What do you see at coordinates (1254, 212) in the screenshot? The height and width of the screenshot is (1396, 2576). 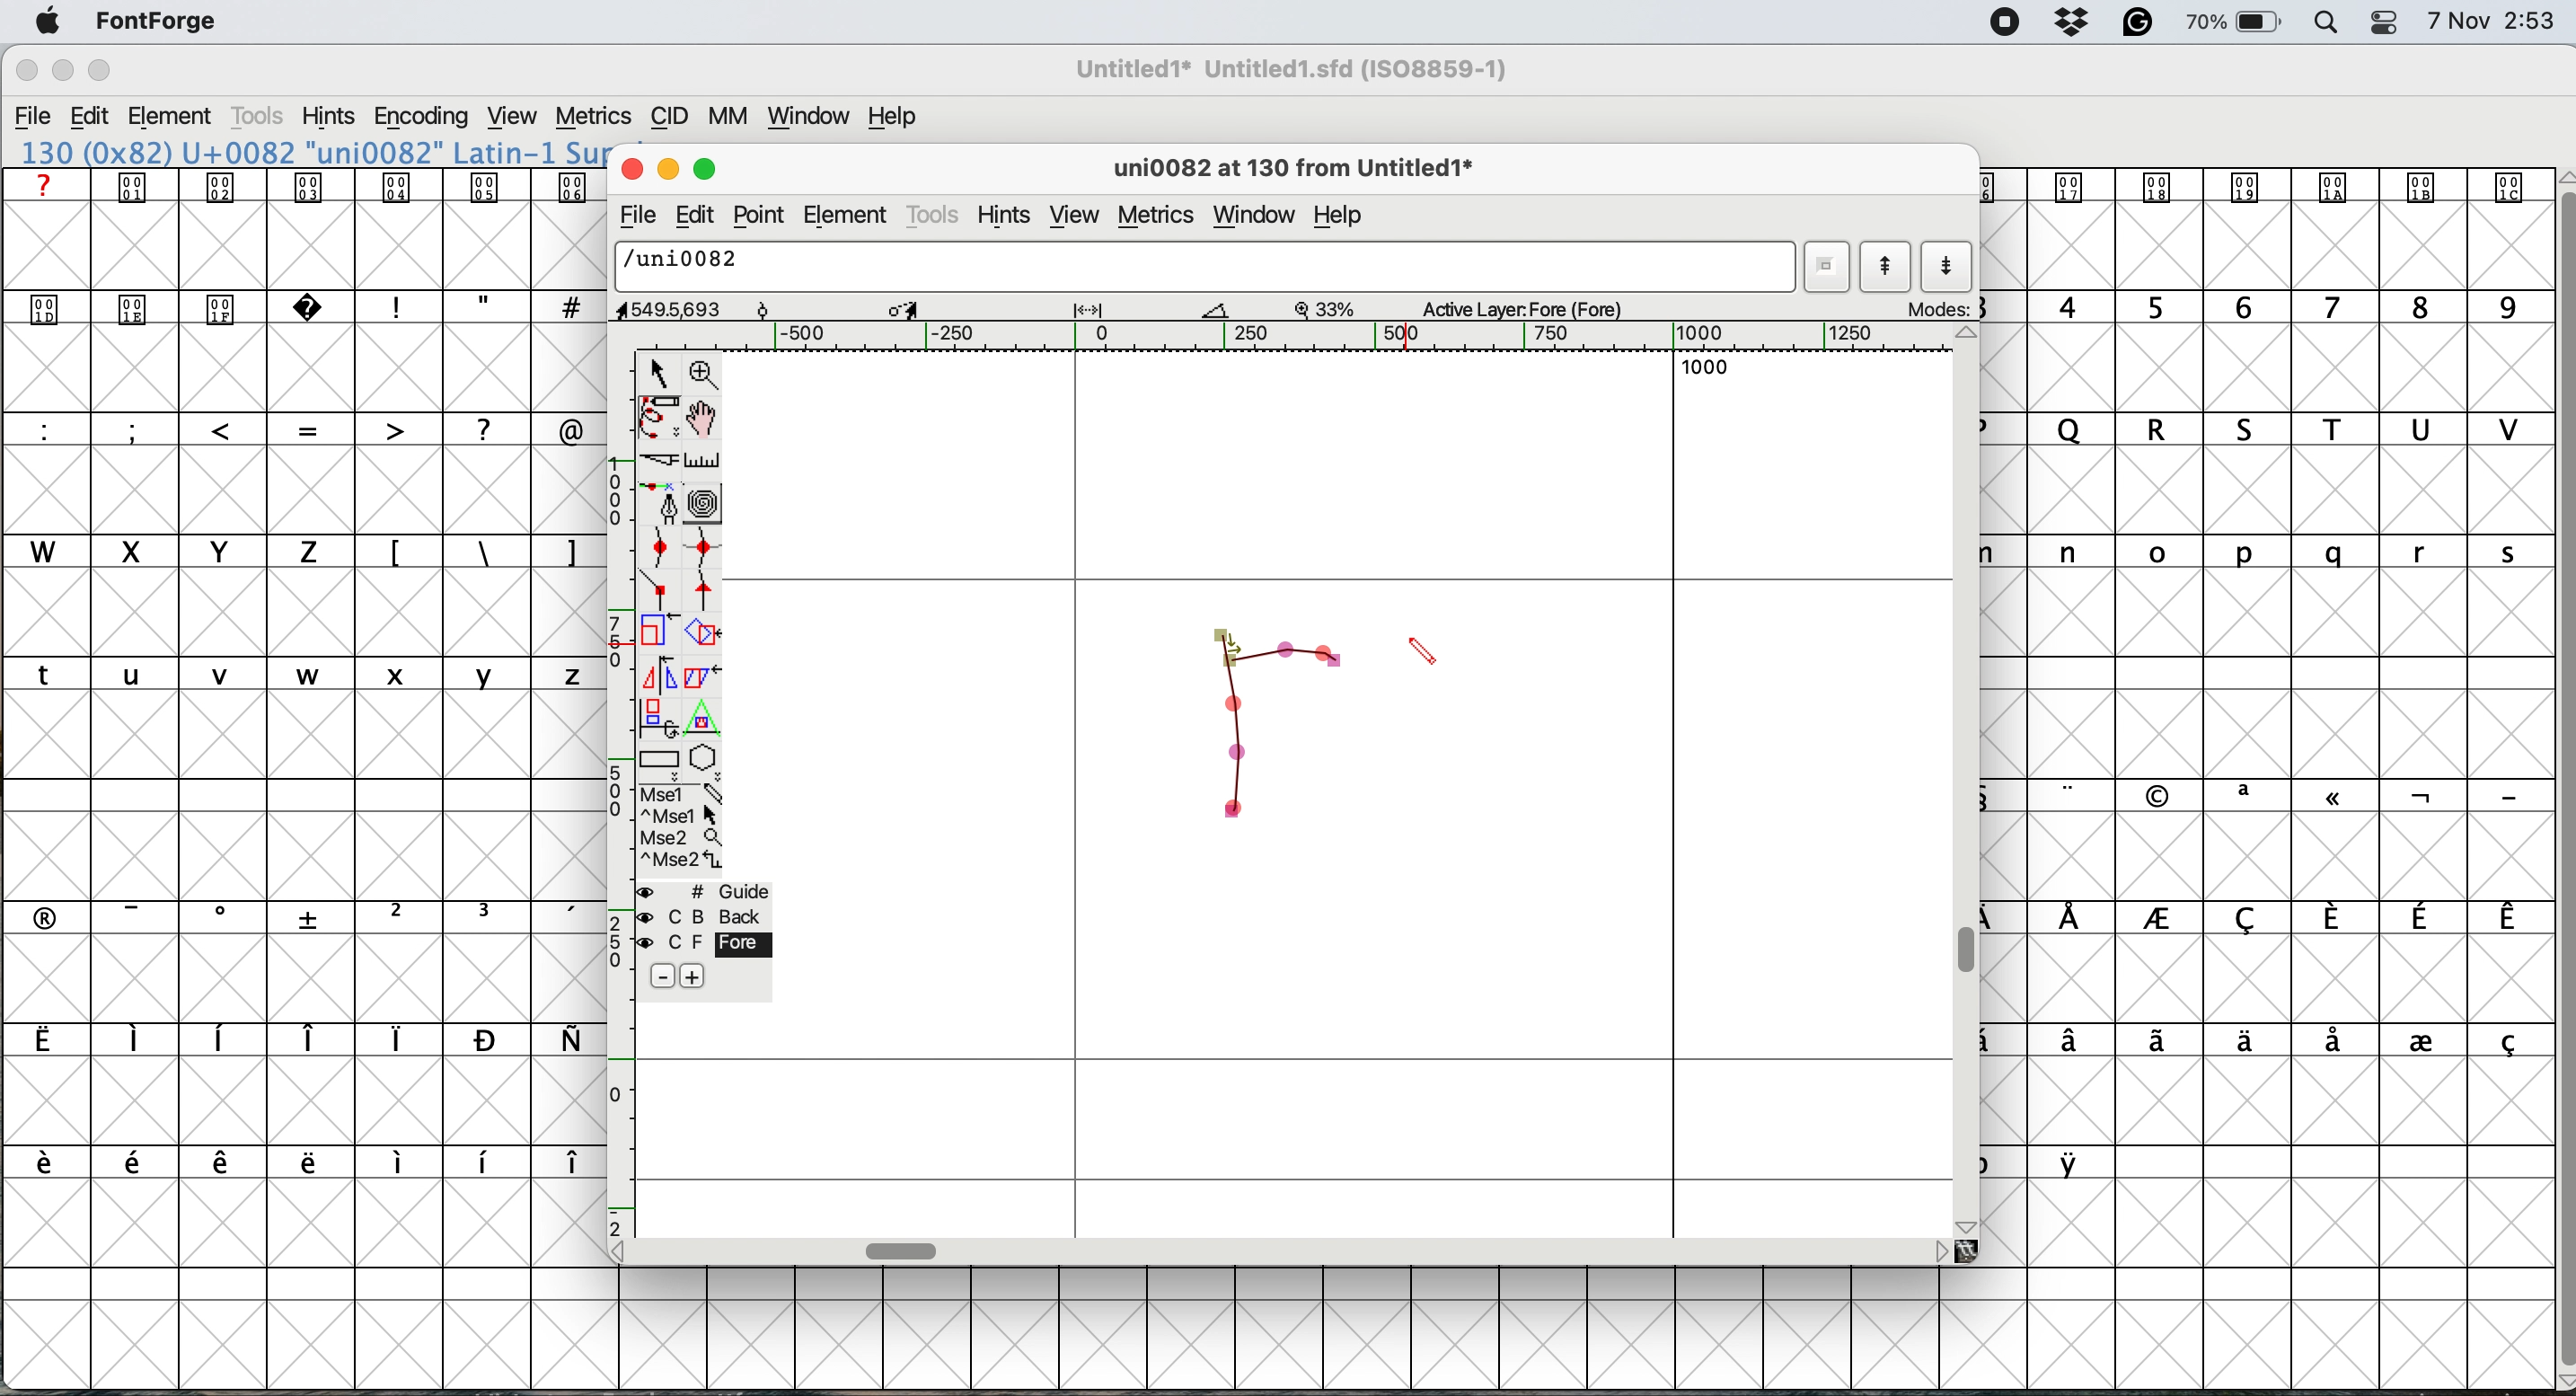 I see `window` at bounding box center [1254, 212].